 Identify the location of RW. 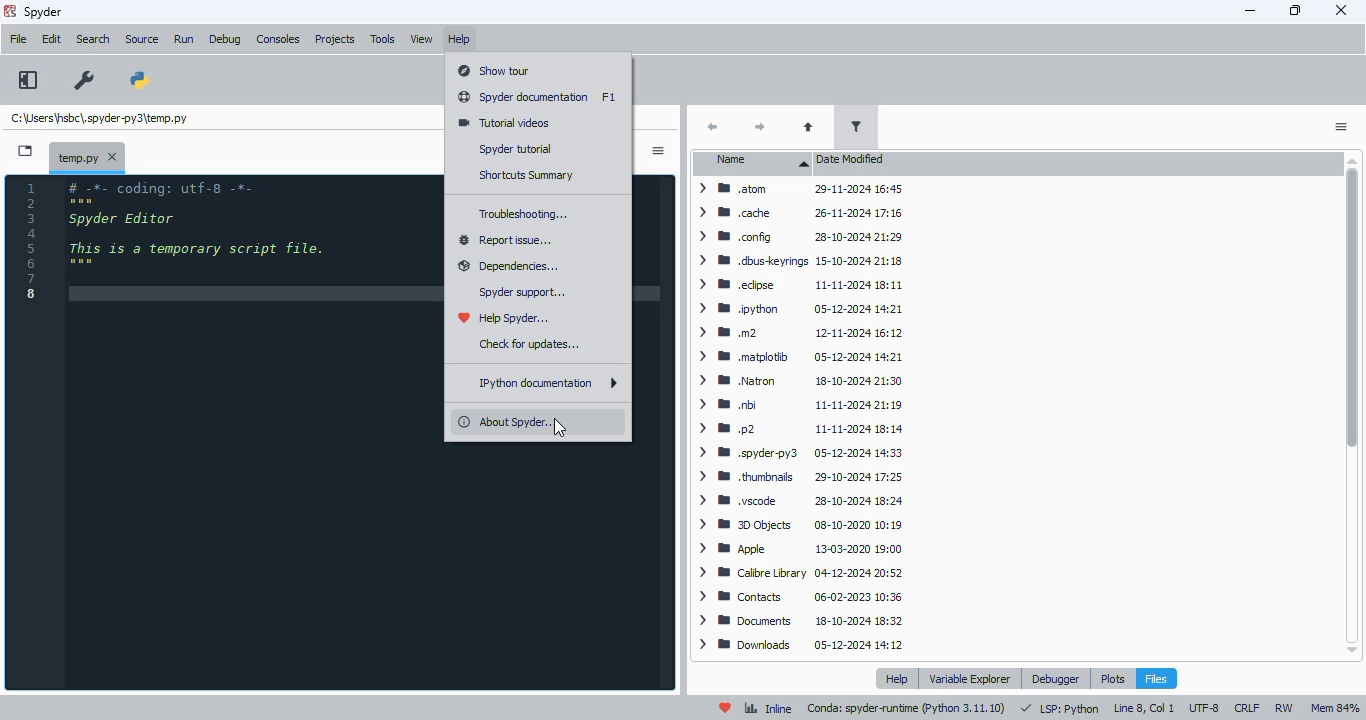
(1285, 708).